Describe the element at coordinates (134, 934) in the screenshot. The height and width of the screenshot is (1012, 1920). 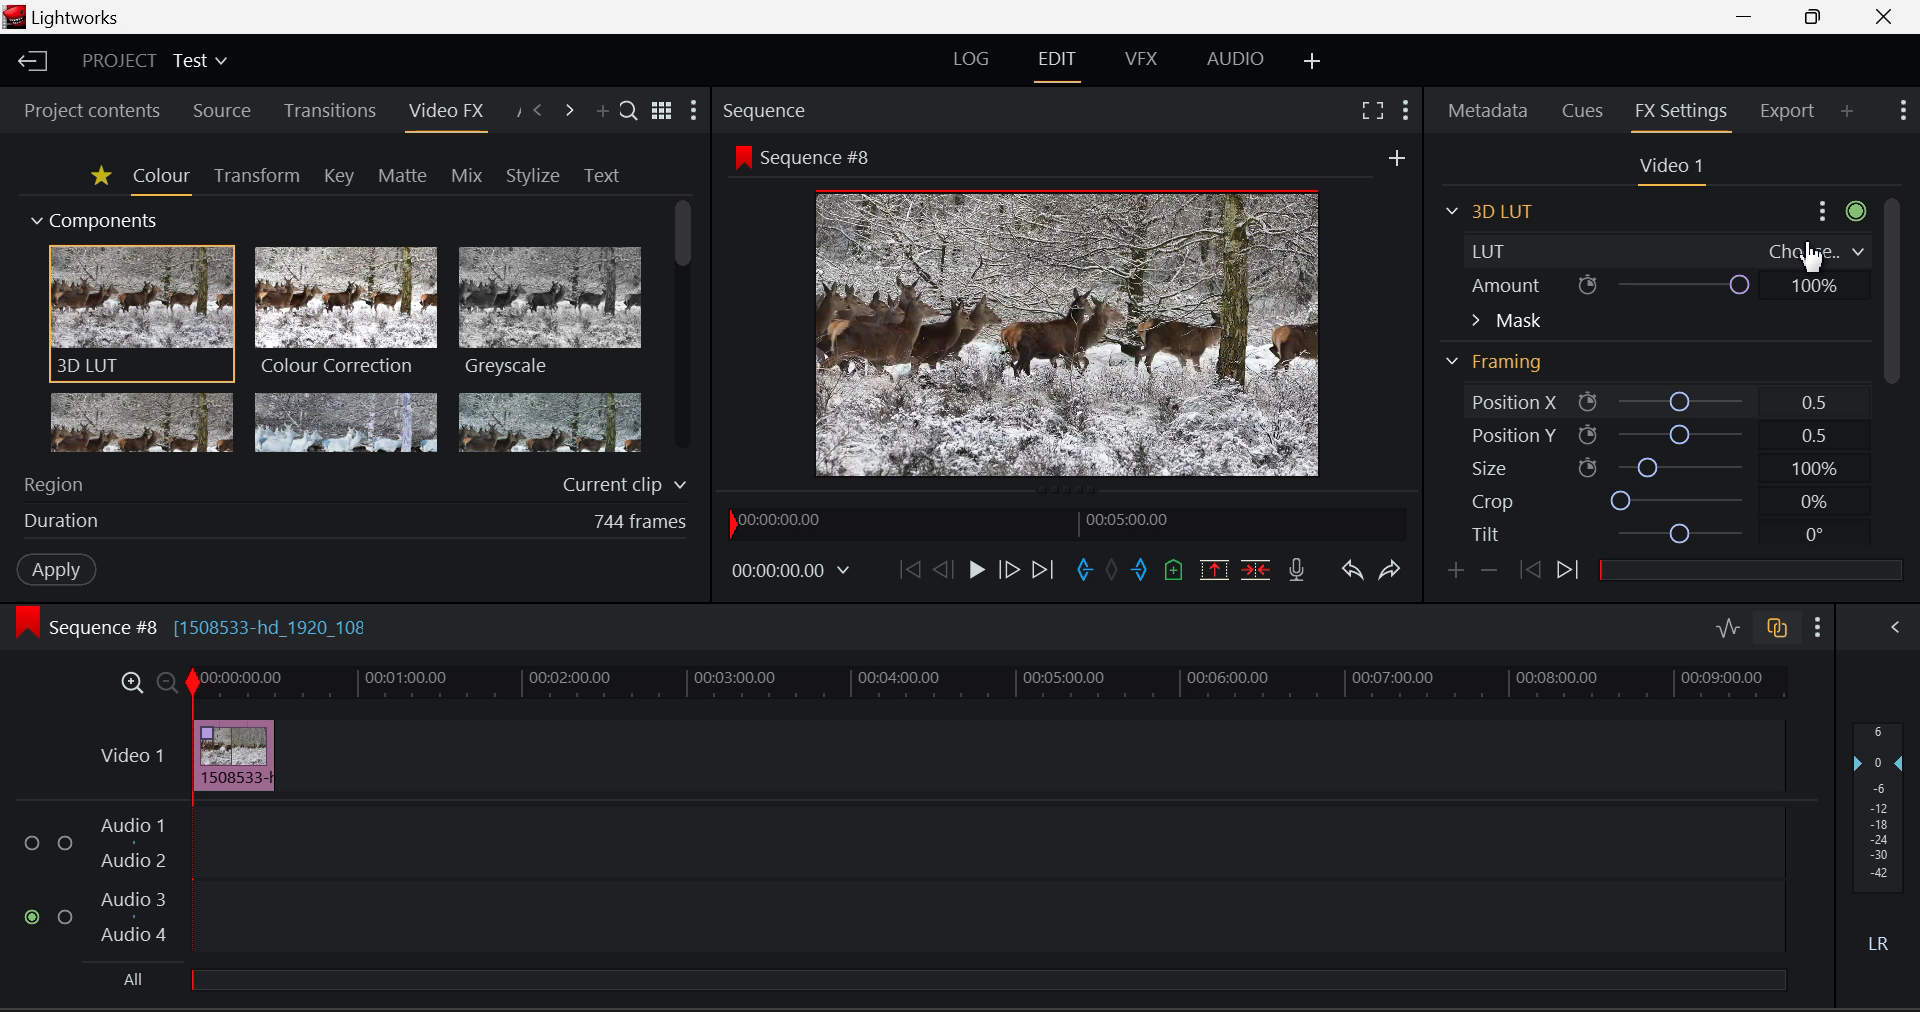
I see `Audio4` at that location.